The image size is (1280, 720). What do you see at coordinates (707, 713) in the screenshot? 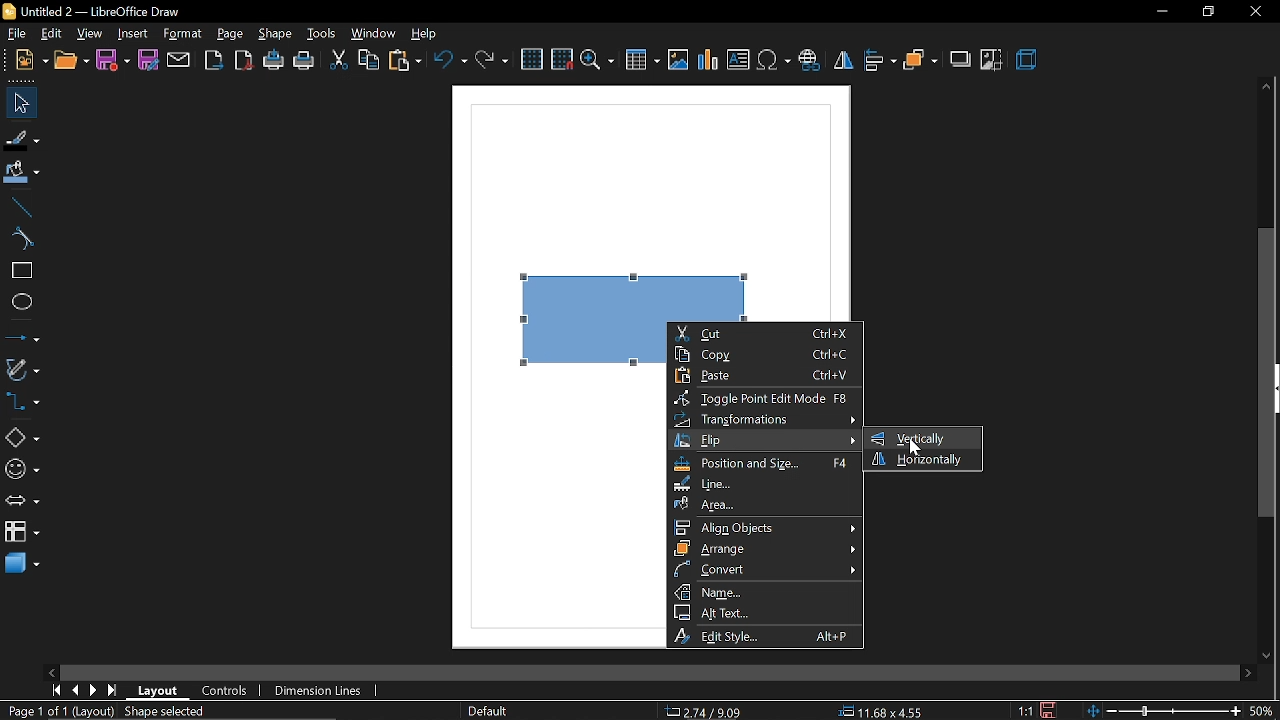
I see `2.79/9.09` at bounding box center [707, 713].